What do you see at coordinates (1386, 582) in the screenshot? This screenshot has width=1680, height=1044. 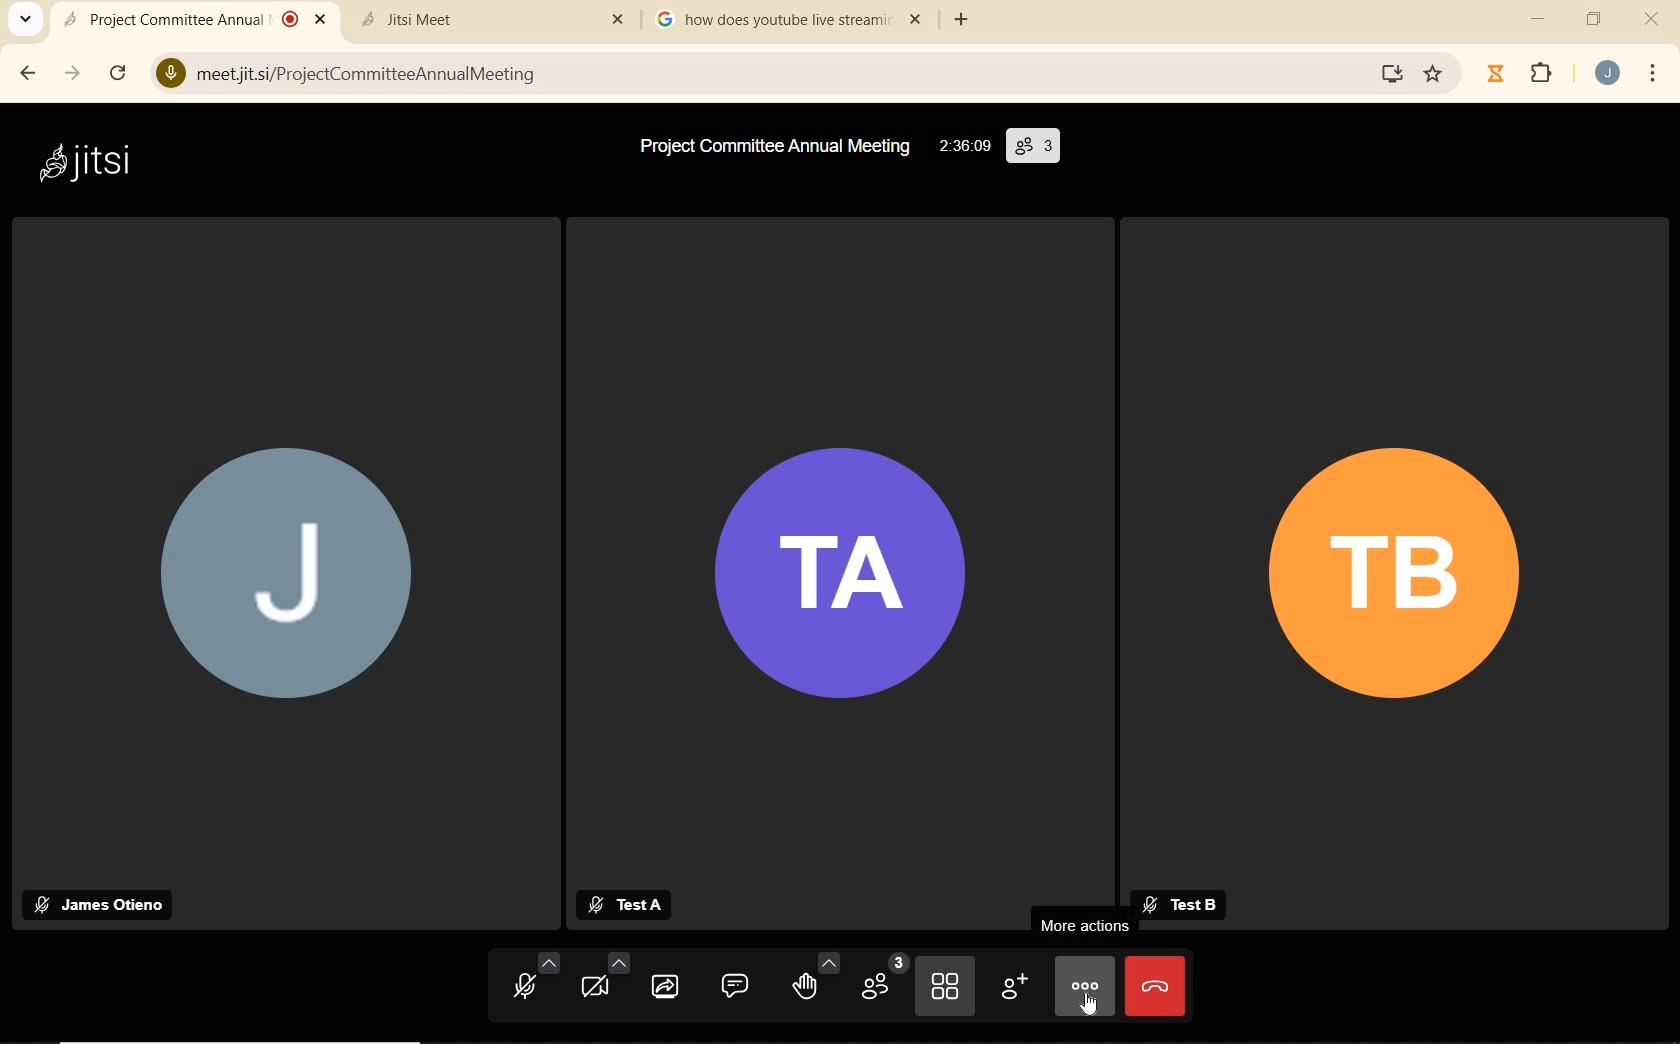 I see `TB` at bounding box center [1386, 582].